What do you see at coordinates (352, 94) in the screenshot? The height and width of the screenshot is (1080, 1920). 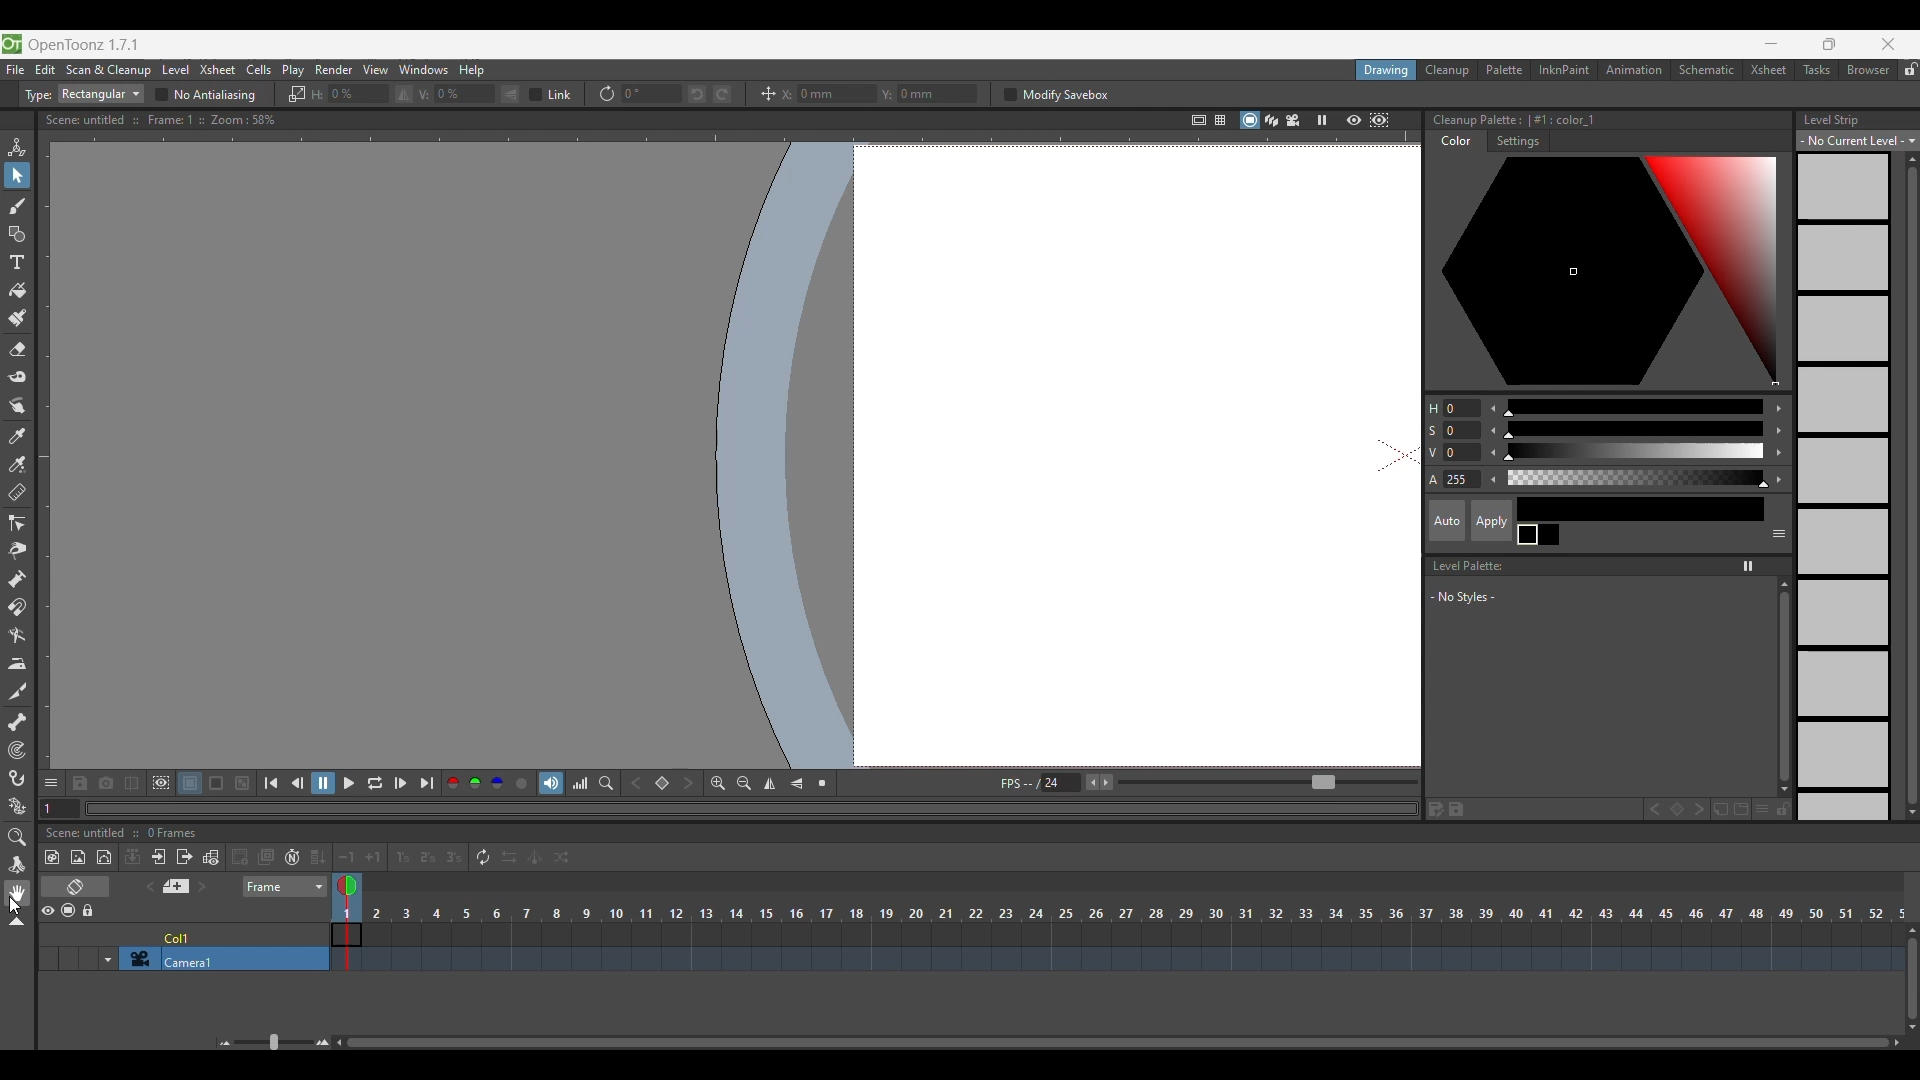 I see `Enter degree of horizontal flip manually` at bounding box center [352, 94].